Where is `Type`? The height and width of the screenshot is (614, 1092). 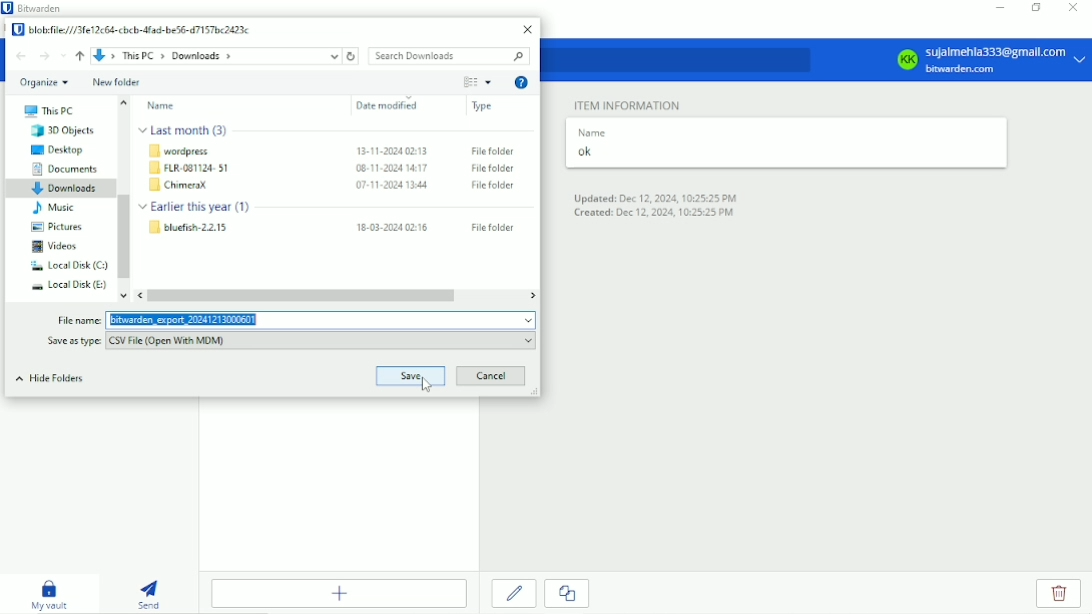
Type is located at coordinates (483, 107).